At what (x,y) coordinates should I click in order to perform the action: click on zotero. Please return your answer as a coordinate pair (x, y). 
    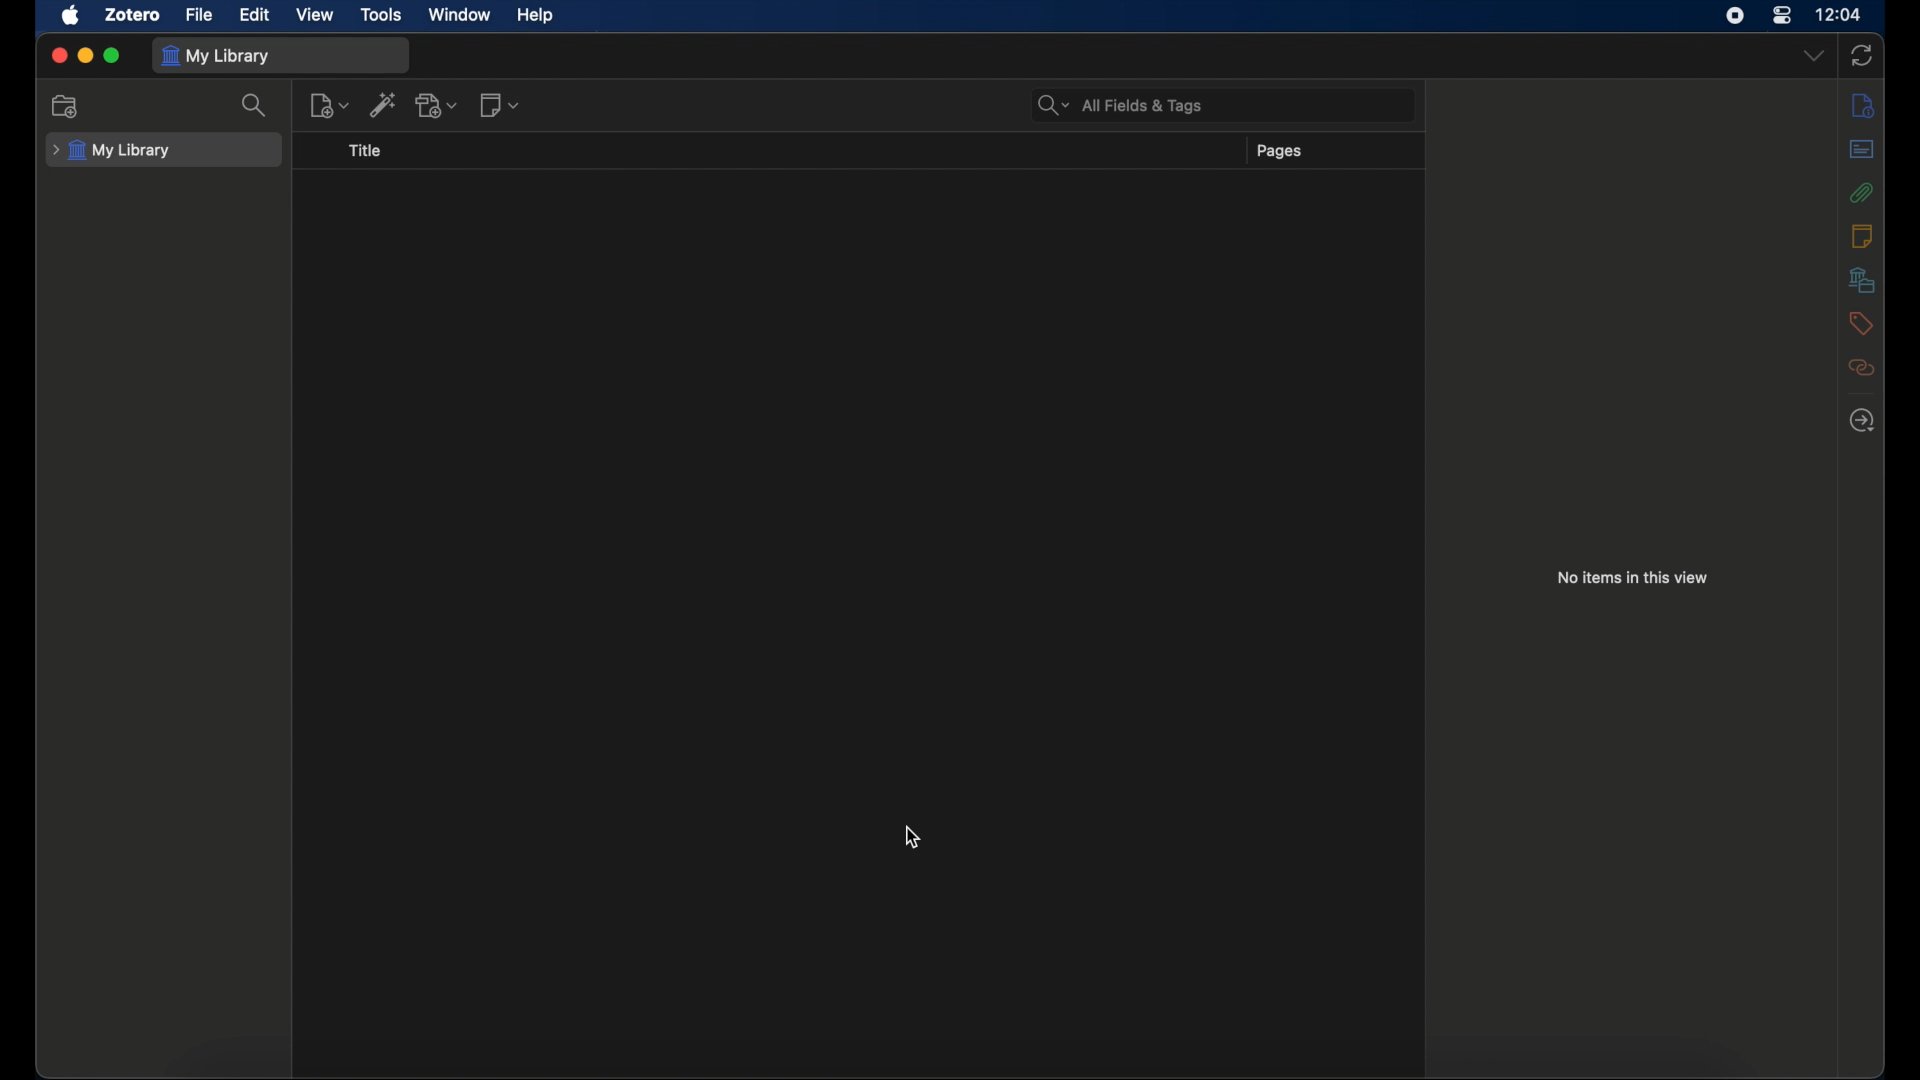
    Looking at the image, I should click on (134, 14).